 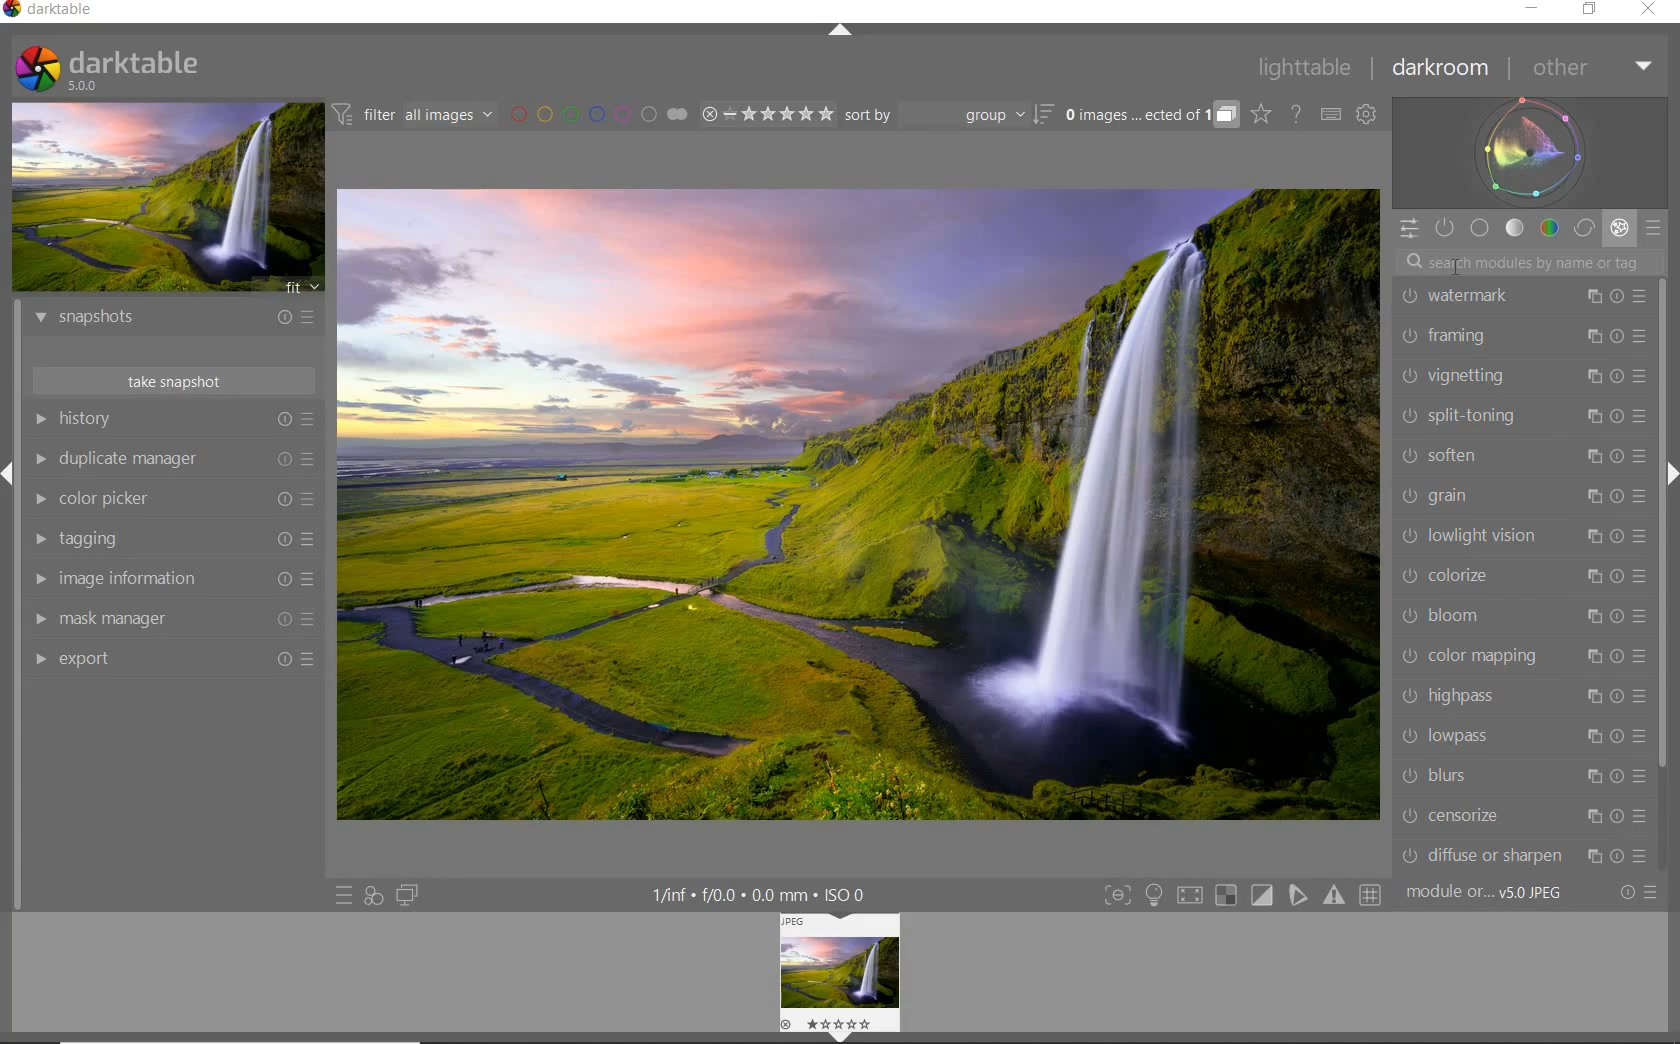 What do you see at coordinates (1522, 298) in the screenshot?
I see `watermark` at bounding box center [1522, 298].